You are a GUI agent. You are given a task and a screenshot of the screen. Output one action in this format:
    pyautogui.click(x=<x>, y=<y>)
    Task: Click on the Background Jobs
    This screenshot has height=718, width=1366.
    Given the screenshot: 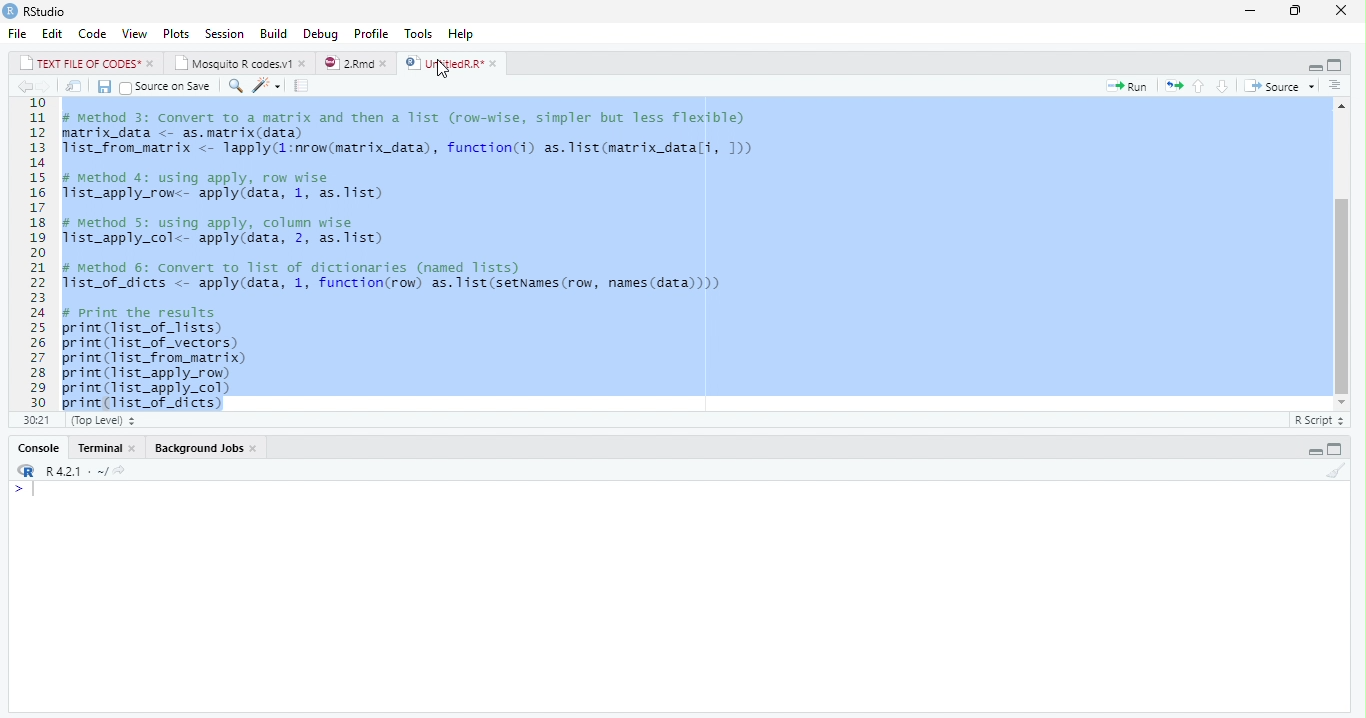 What is the action you would take?
    pyautogui.click(x=206, y=448)
    